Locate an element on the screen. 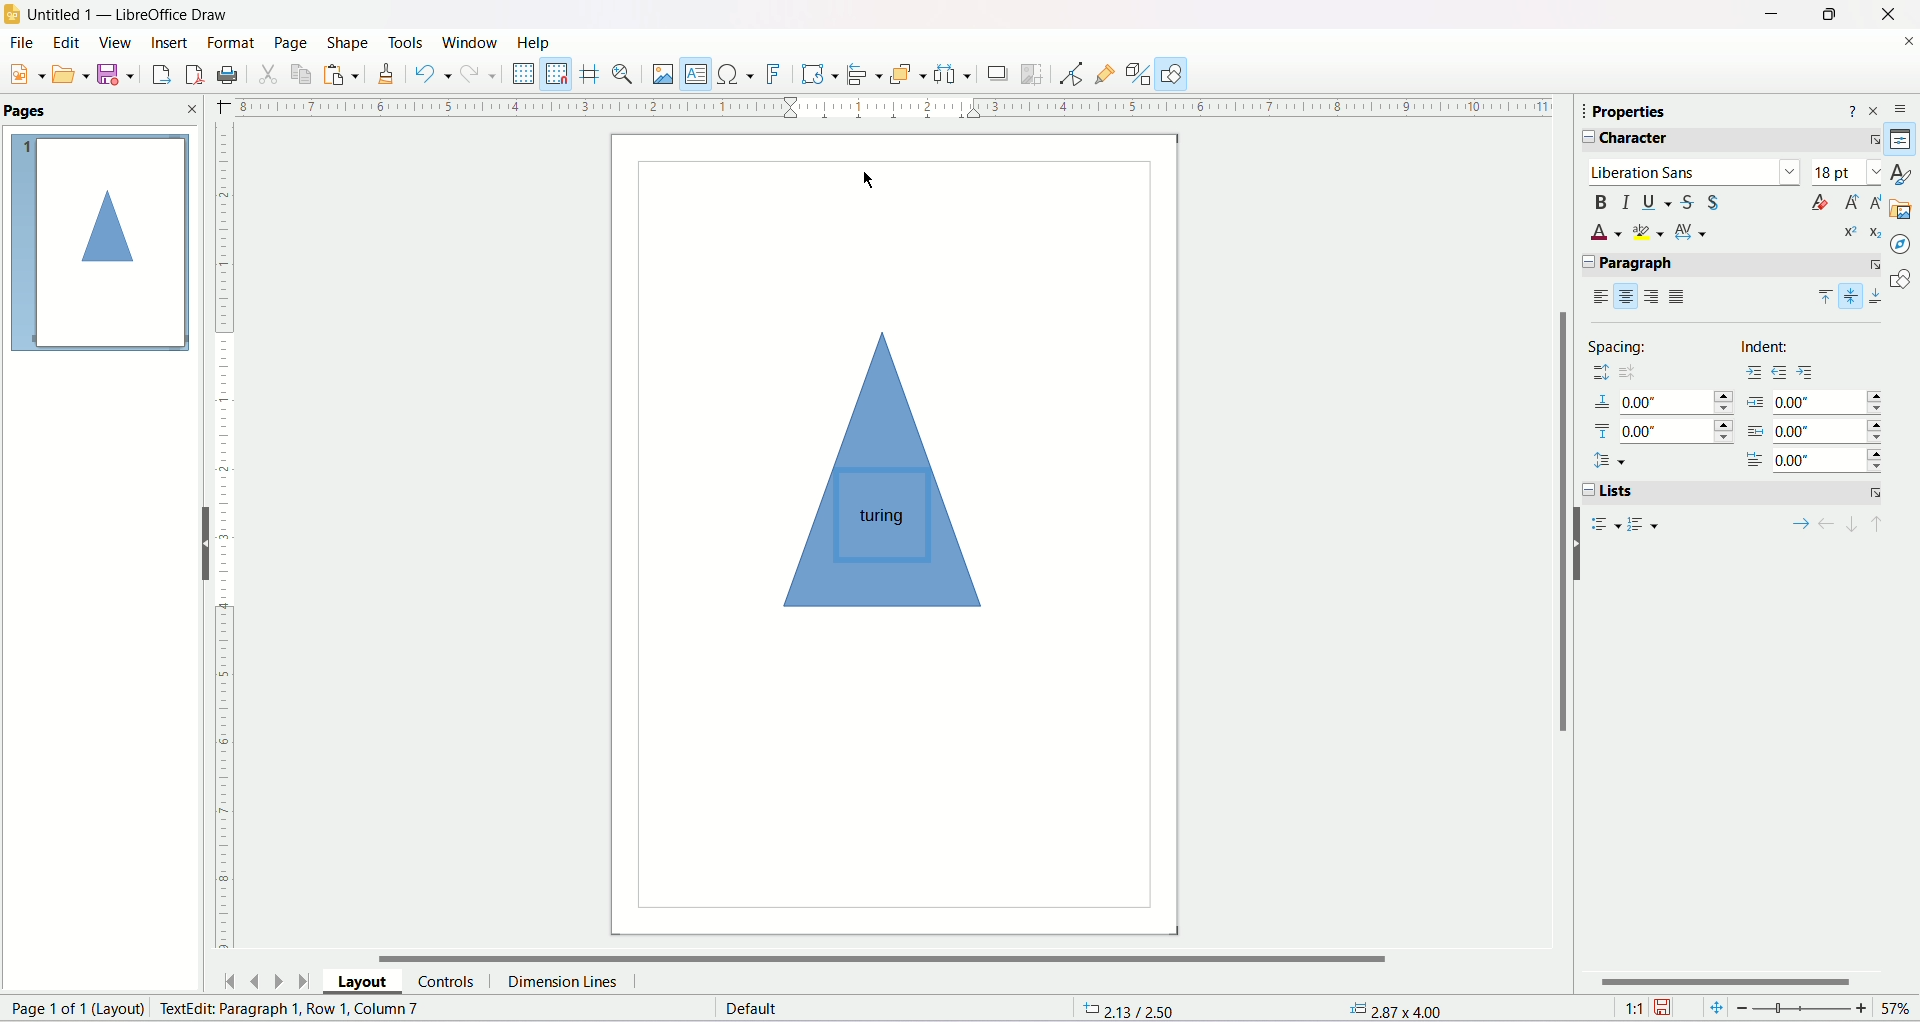  Properties is located at coordinates (1903, 140).